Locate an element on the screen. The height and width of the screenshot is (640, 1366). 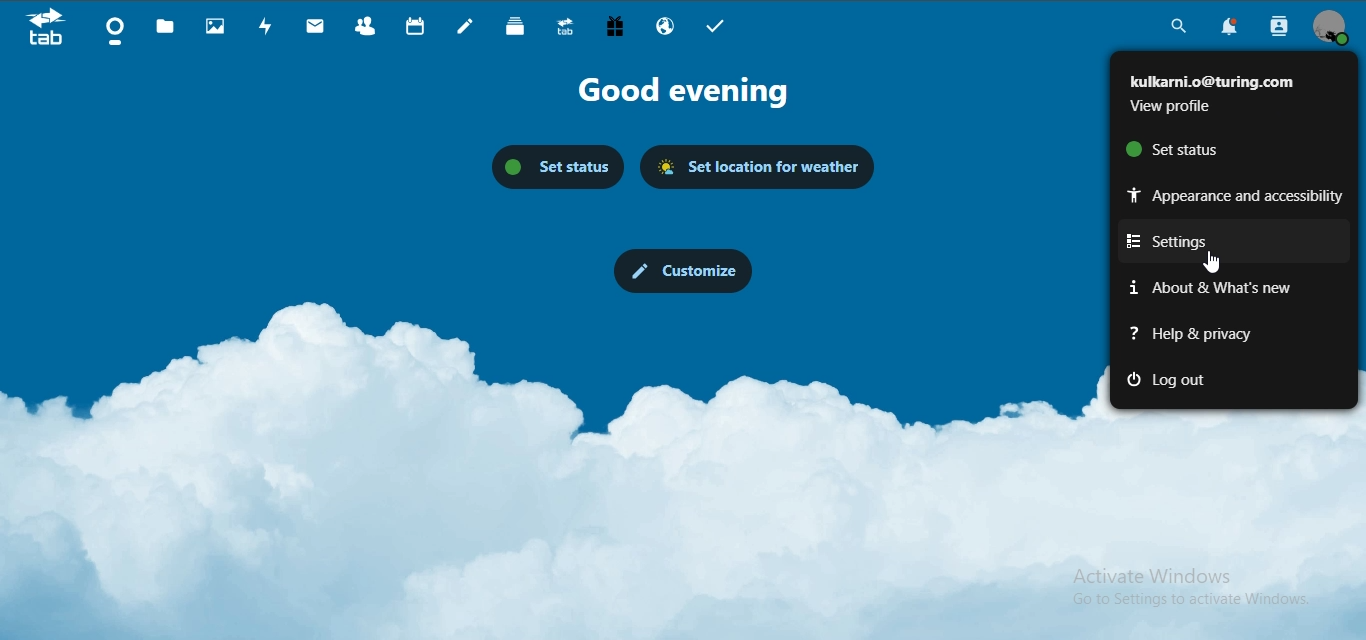
calendar is located at coordinates (413, 27).